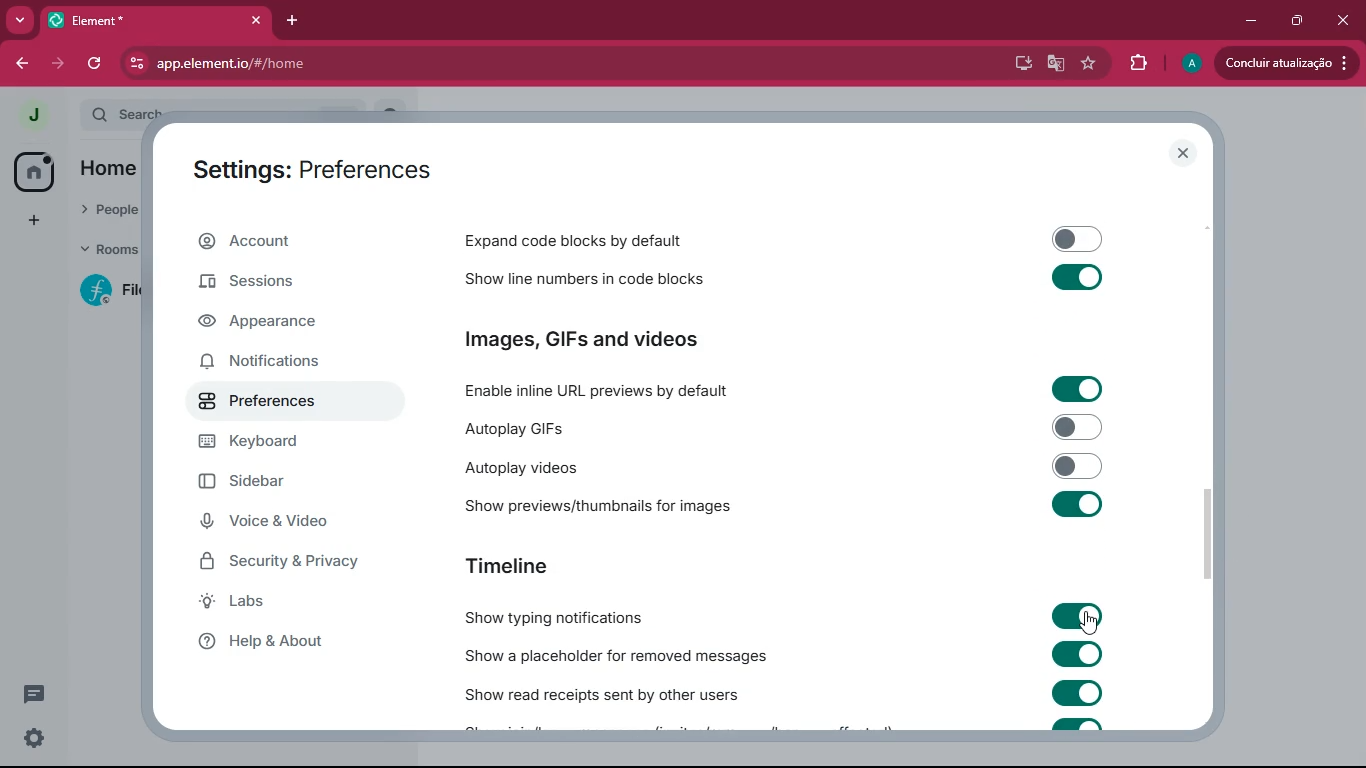  I want to click on add tab, so click(291, 21).